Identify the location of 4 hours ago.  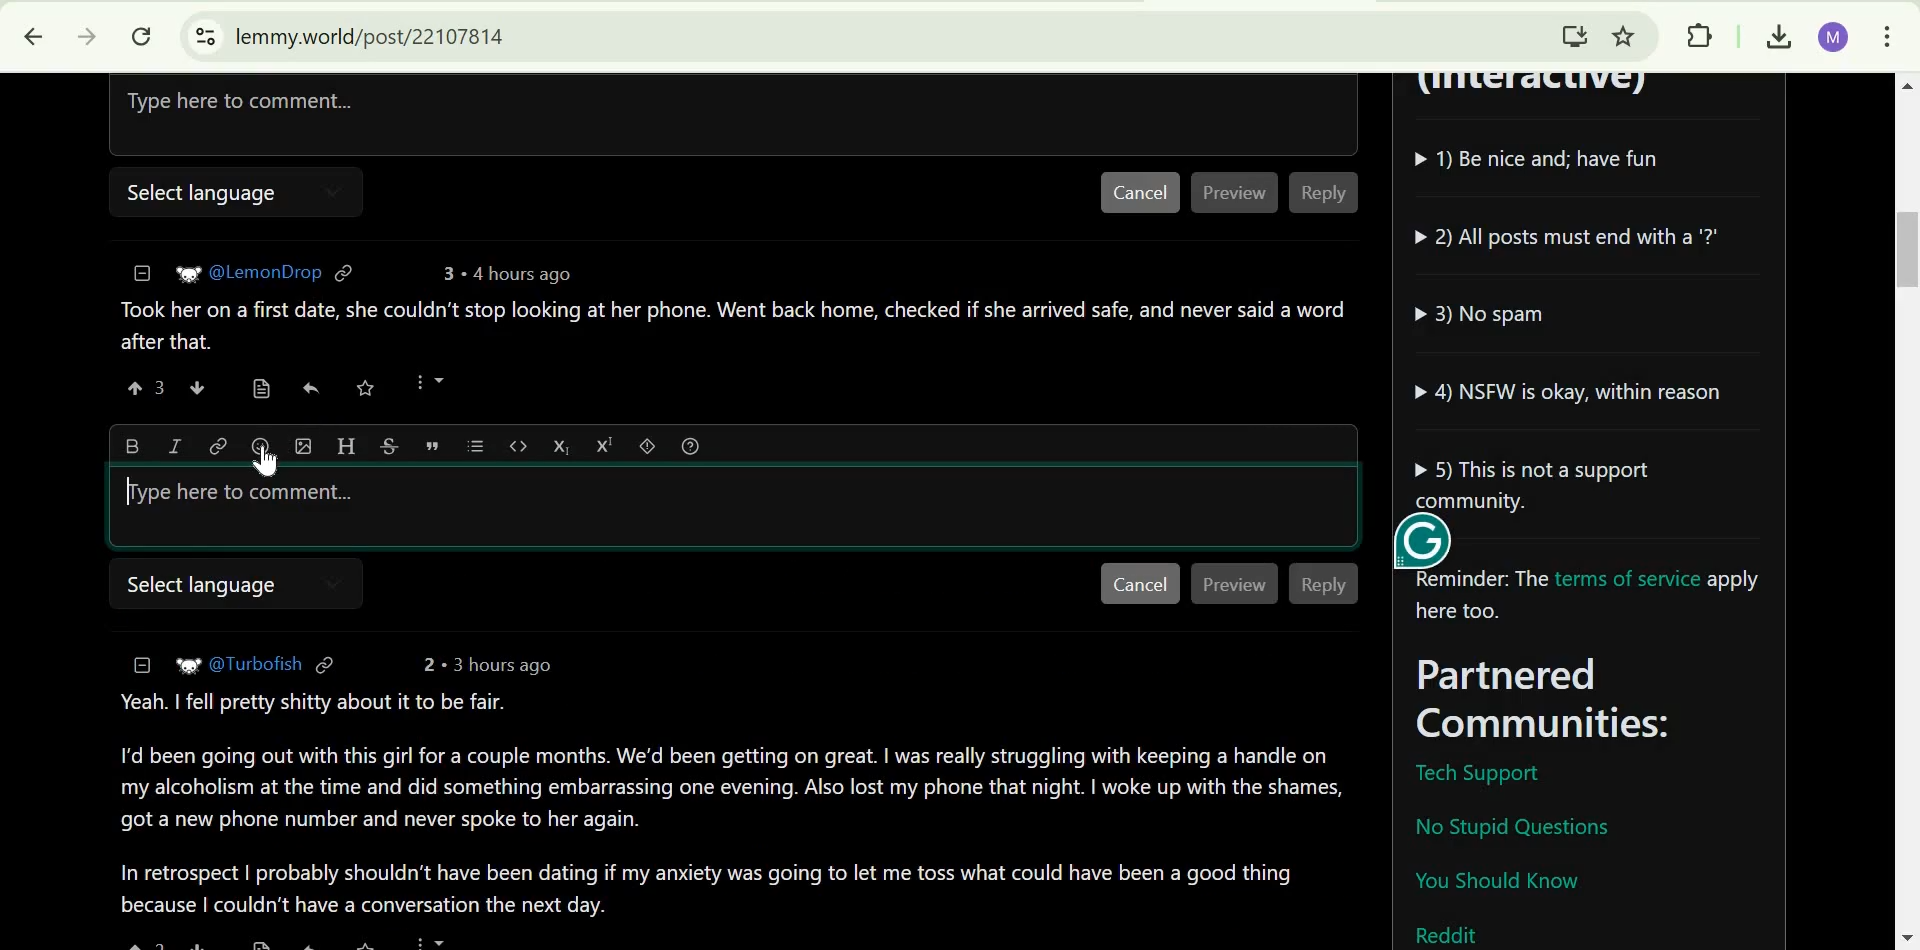
(515, 274).